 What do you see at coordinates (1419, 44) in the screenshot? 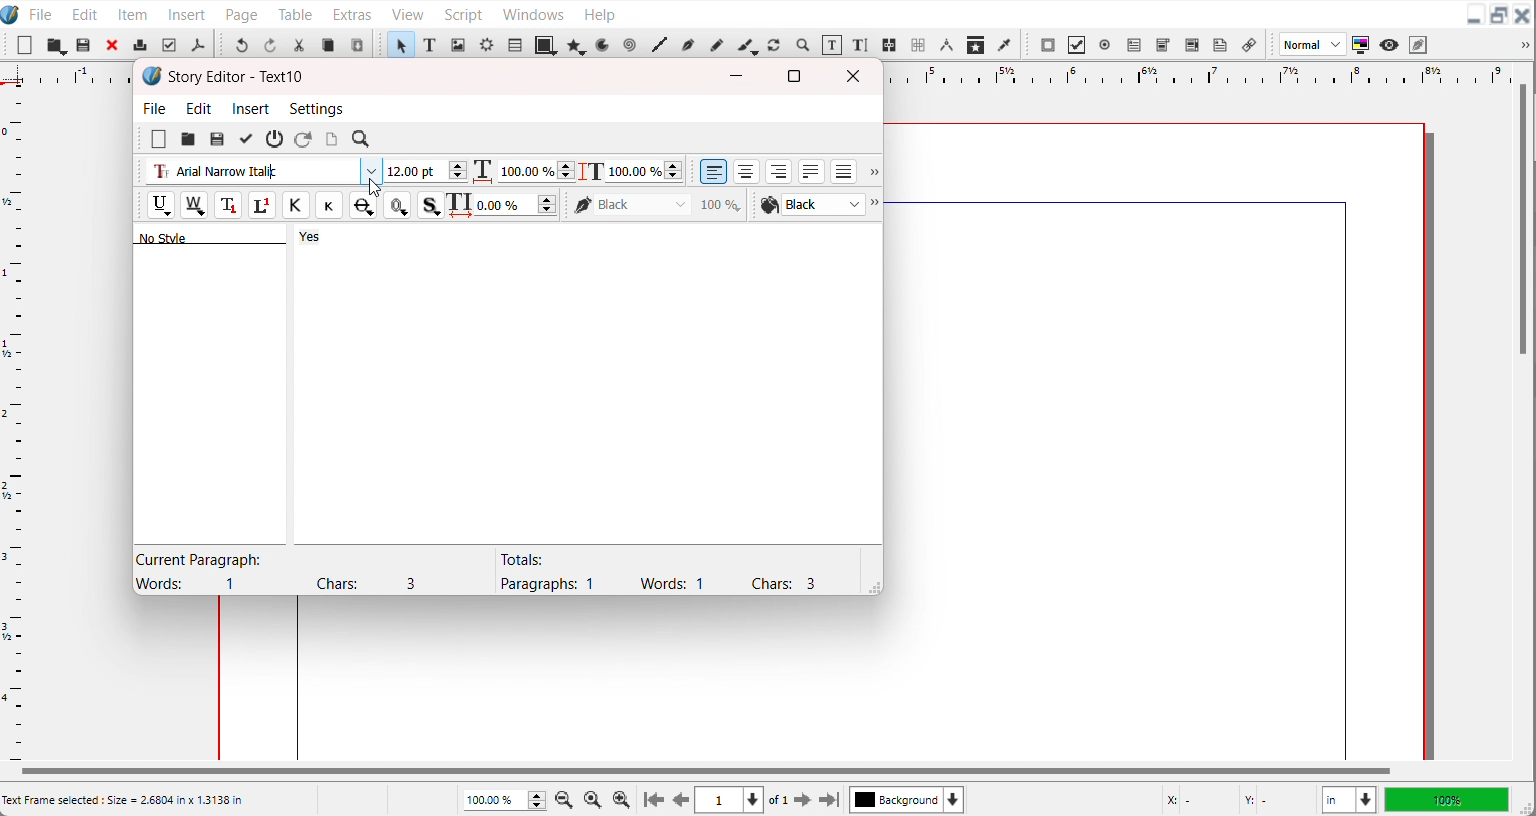
I see `Edit in preview mode` at bounding box center [1419, 44].